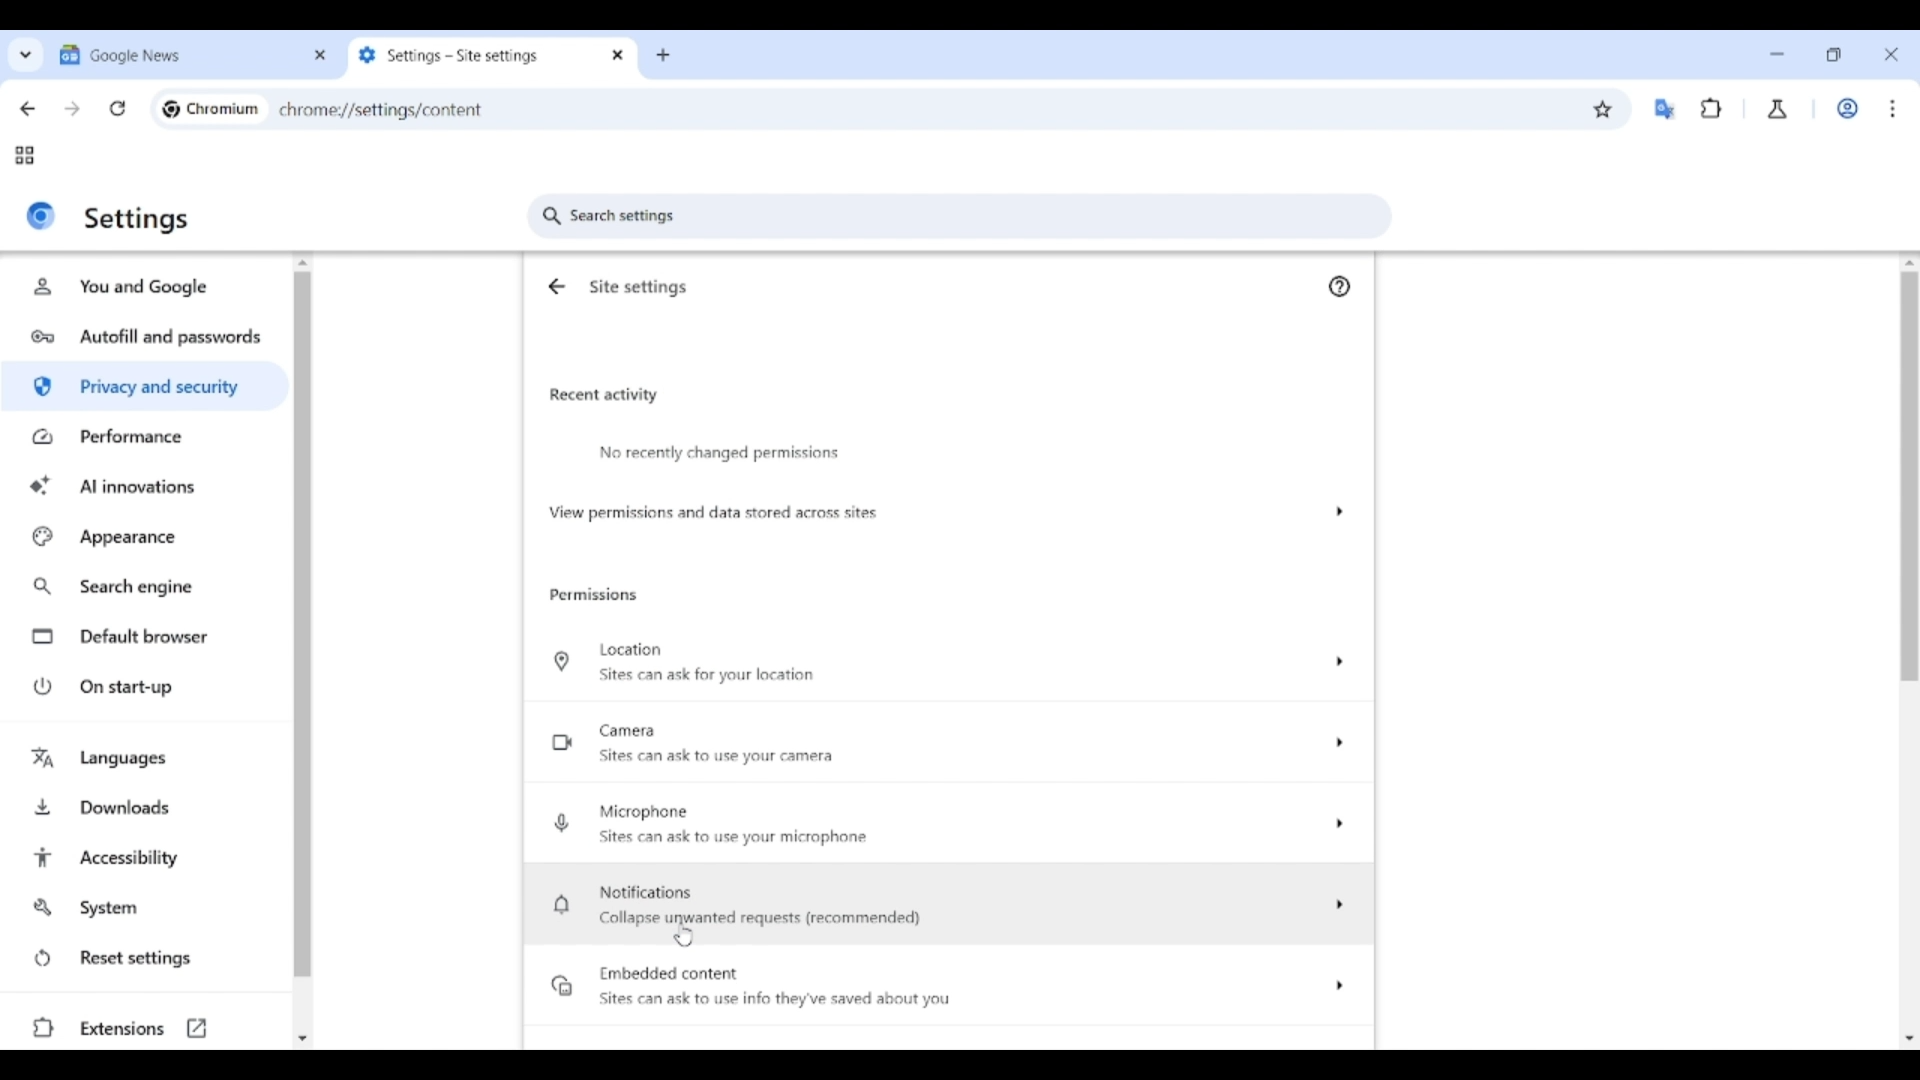 This screenshot has height=1080, width=1920. I want to click on Default browser, so click(148, 637).